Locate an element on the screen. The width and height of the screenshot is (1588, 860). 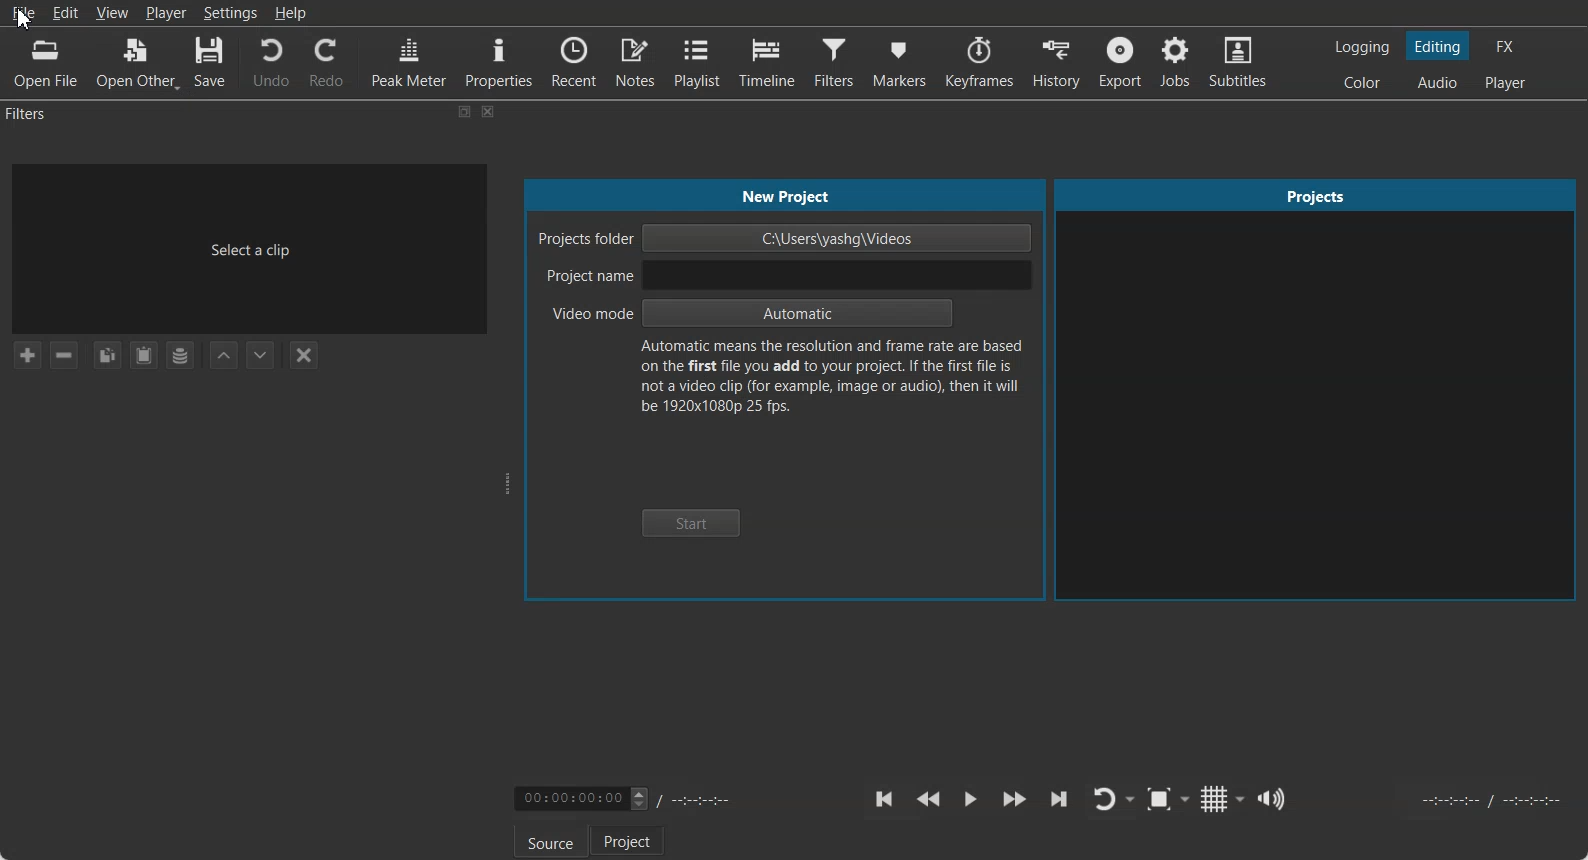
Deselect the filter is located at coordinates (305, 355).